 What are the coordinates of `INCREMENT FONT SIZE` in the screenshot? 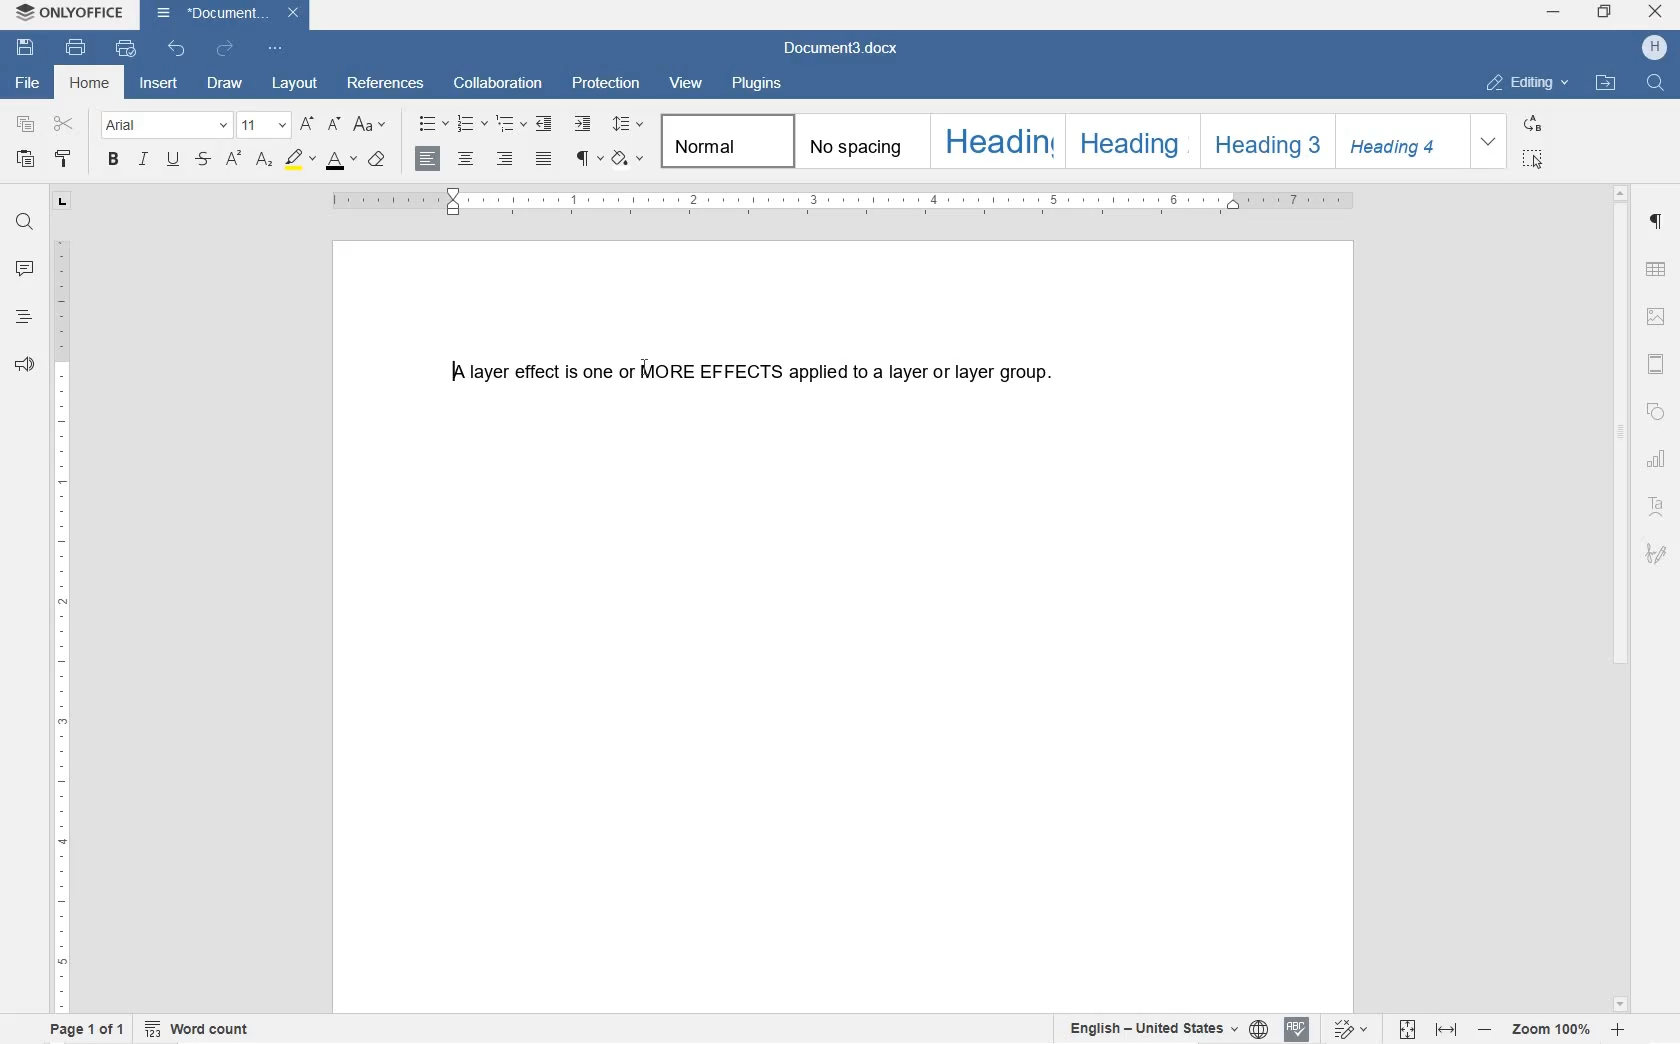 It's located at (334, 125).